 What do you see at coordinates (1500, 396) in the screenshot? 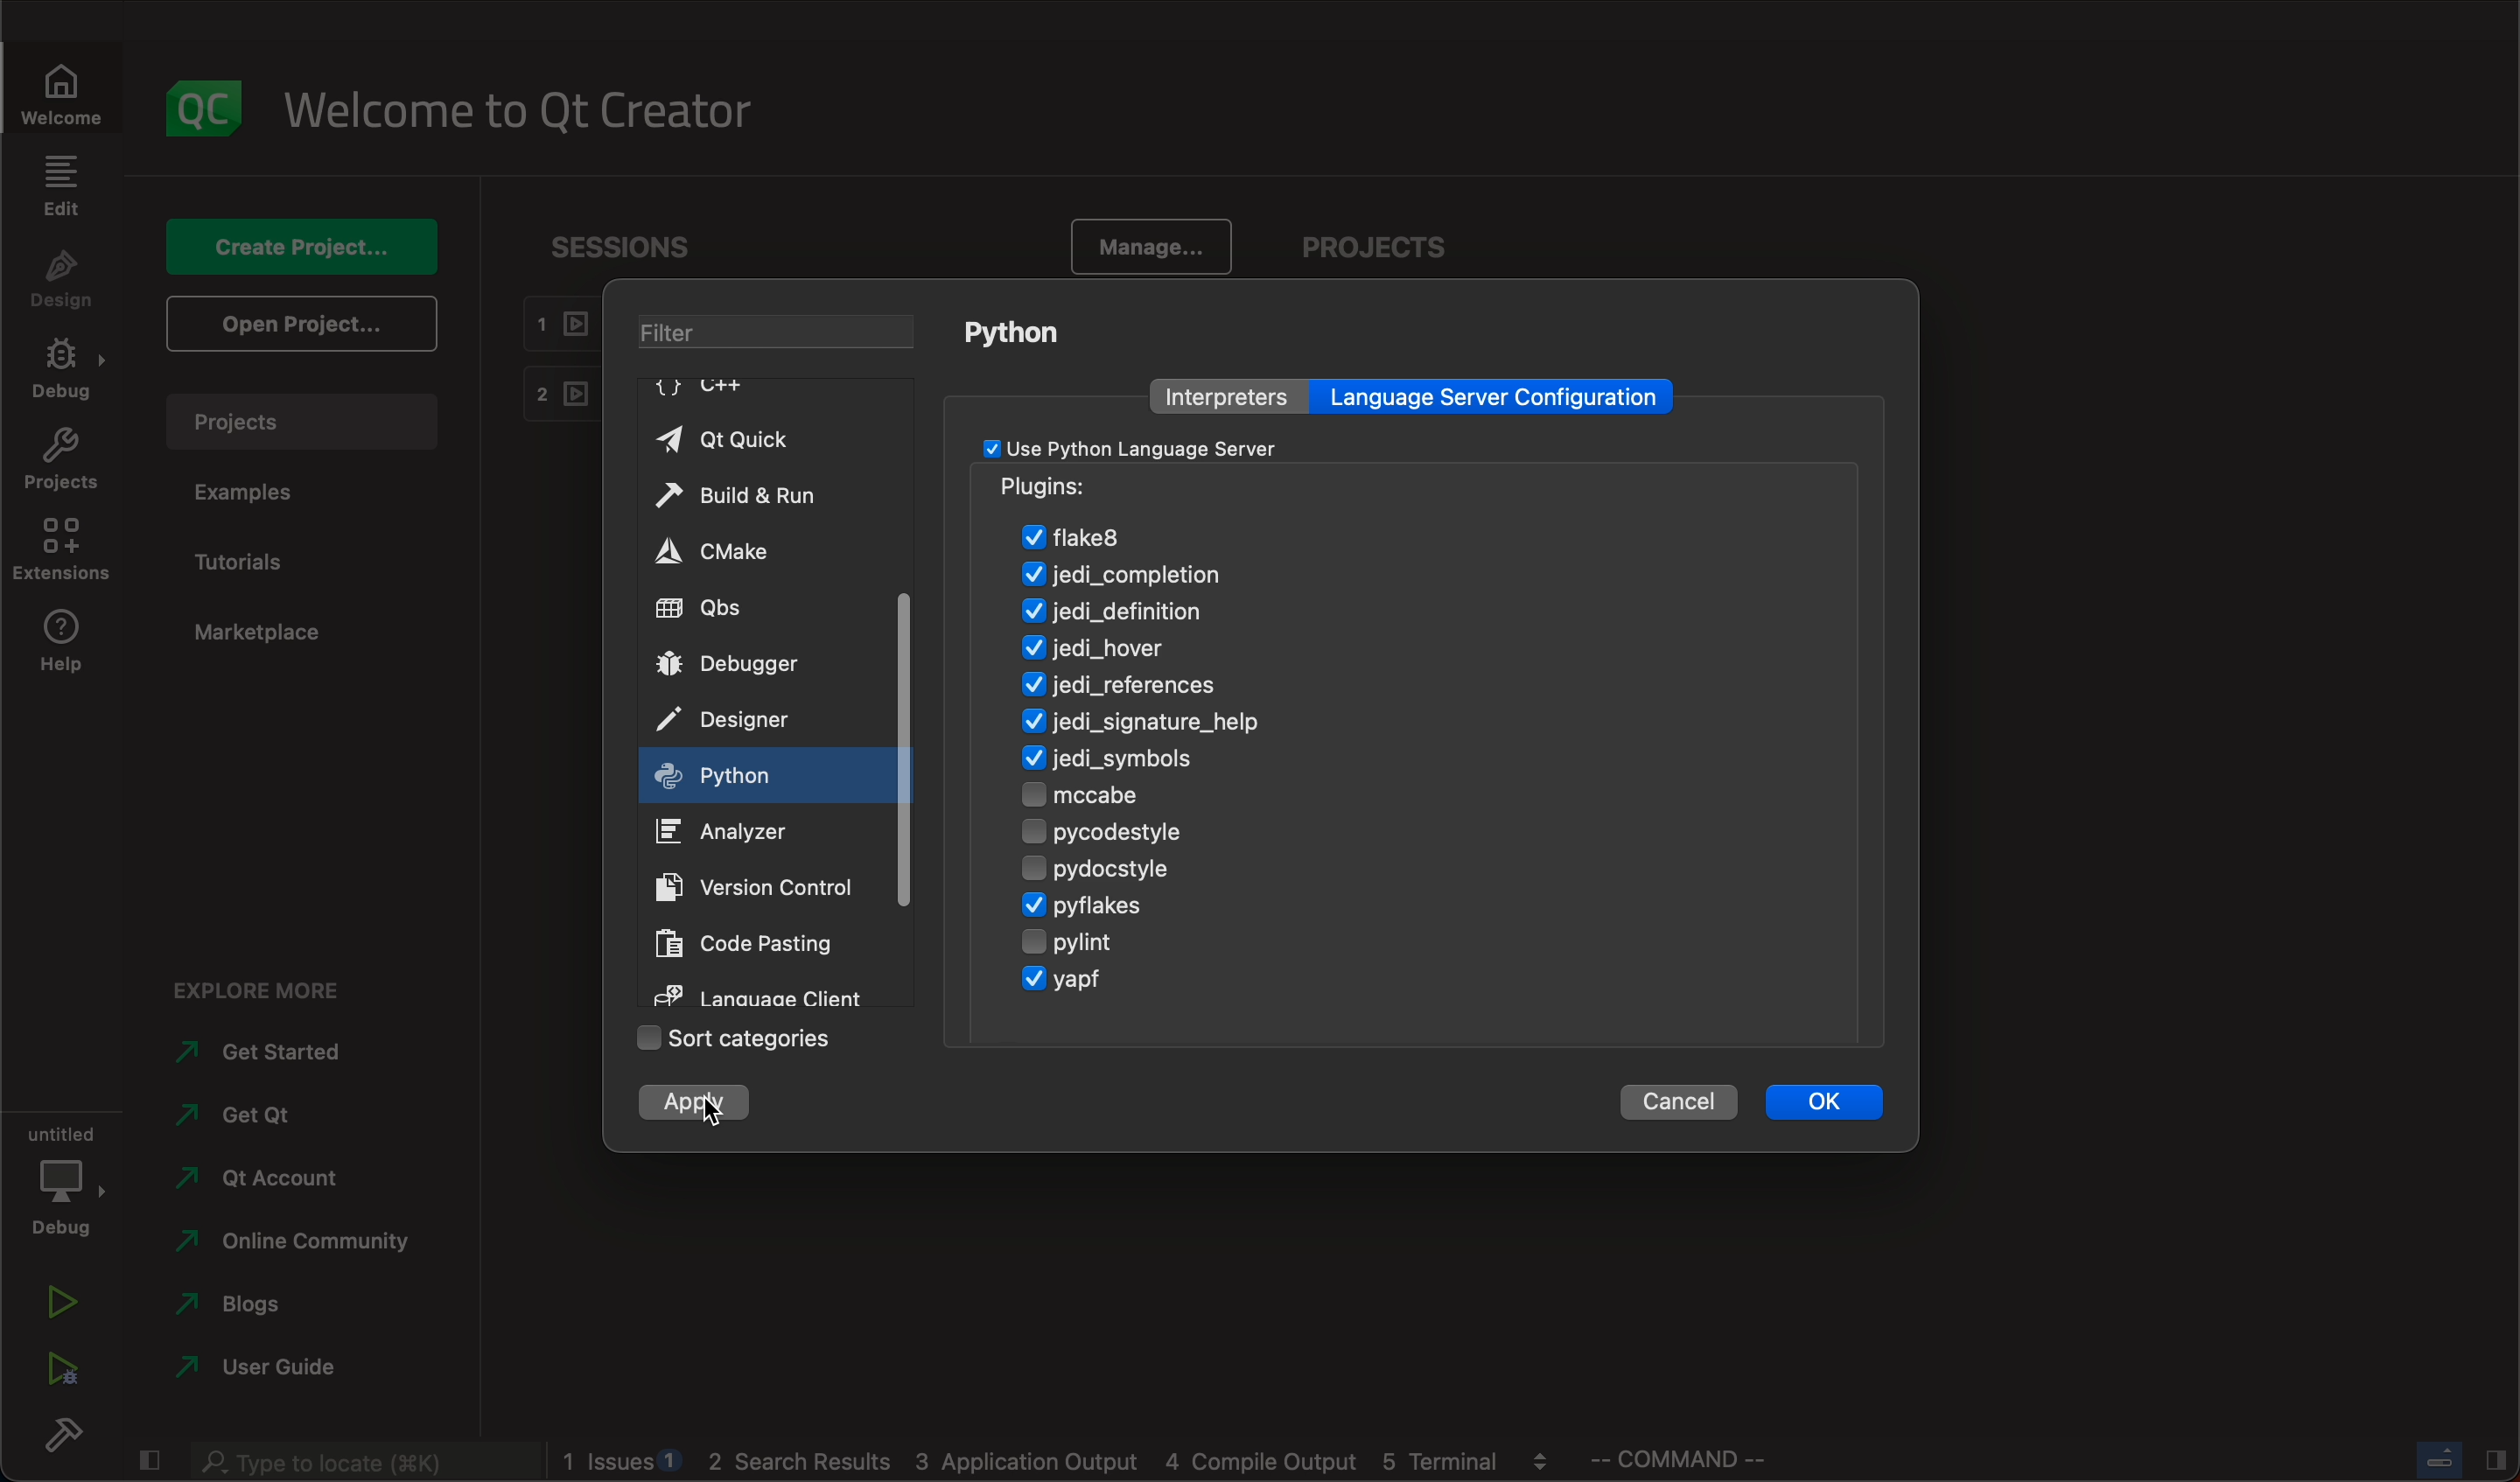
I see `language server` at bounding box center [1500, 396].